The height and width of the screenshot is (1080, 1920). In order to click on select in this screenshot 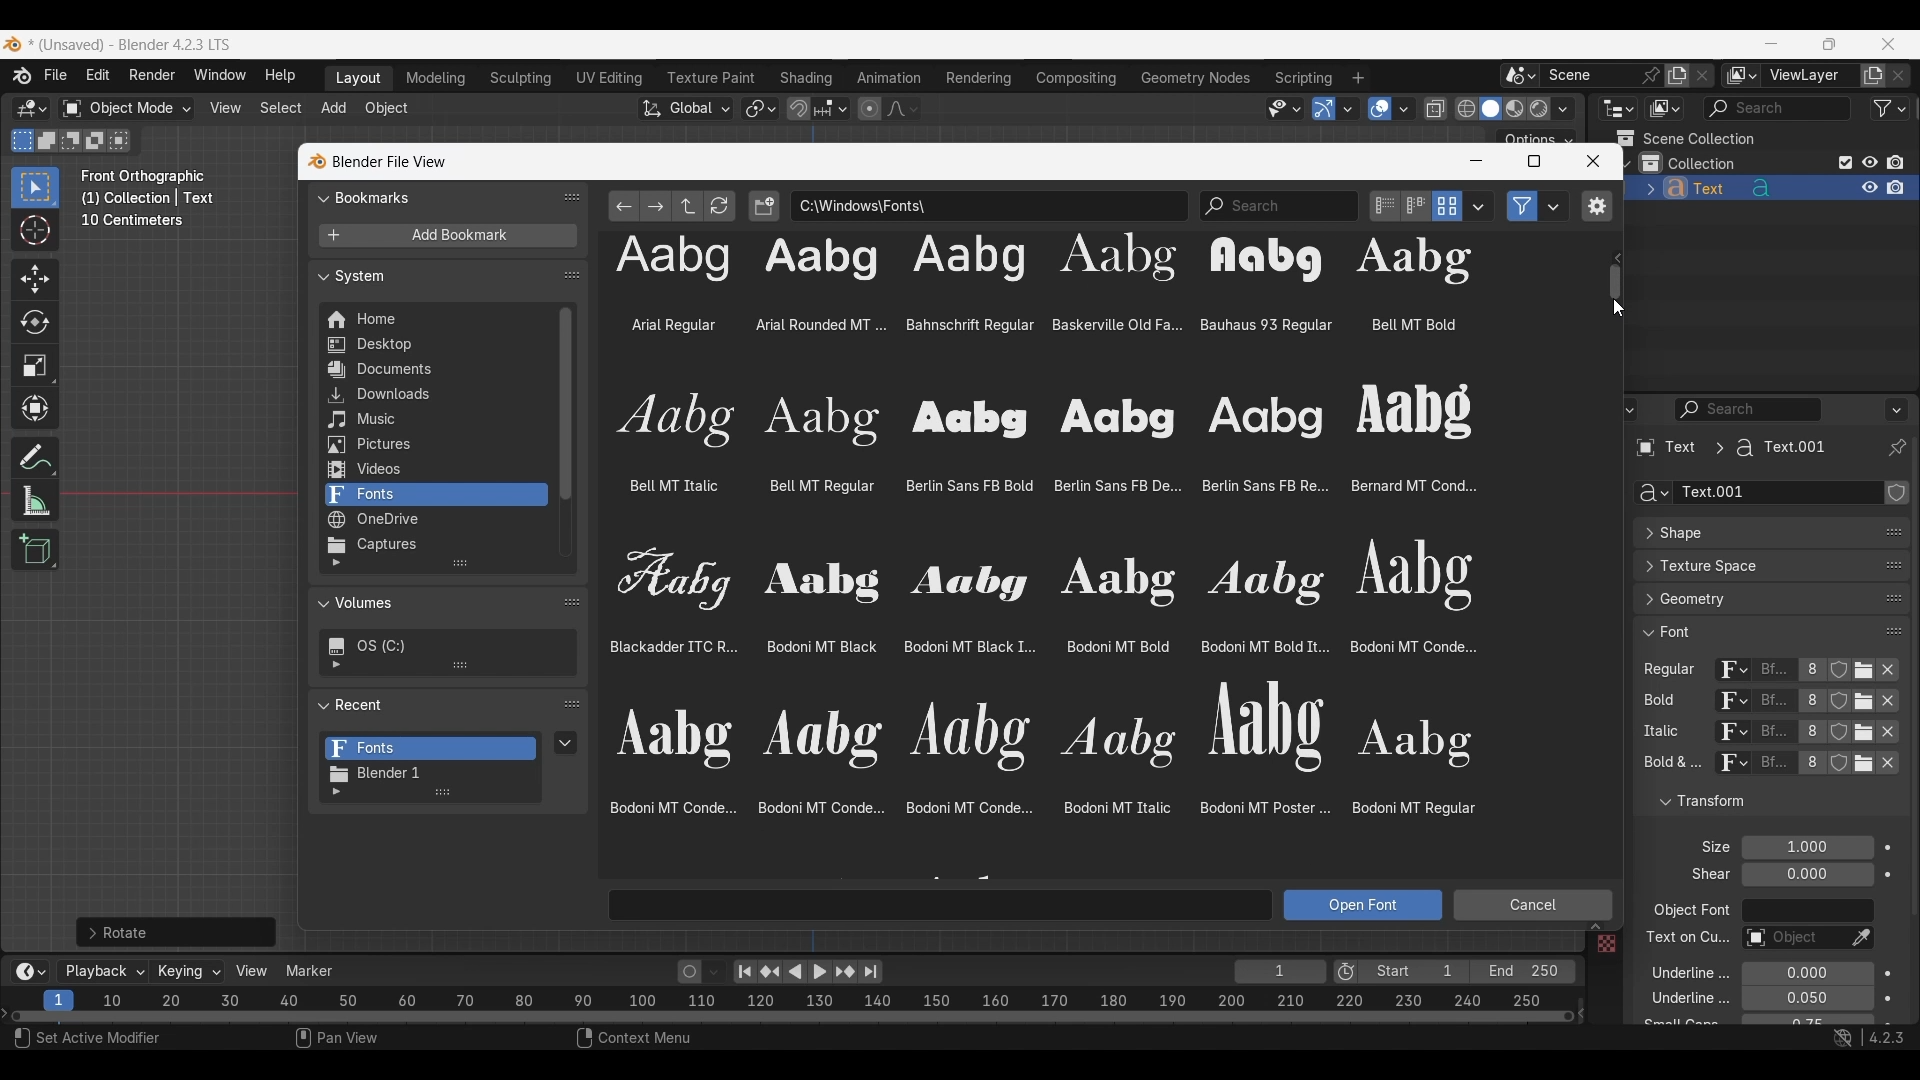, I will do `click(123, 140)`.